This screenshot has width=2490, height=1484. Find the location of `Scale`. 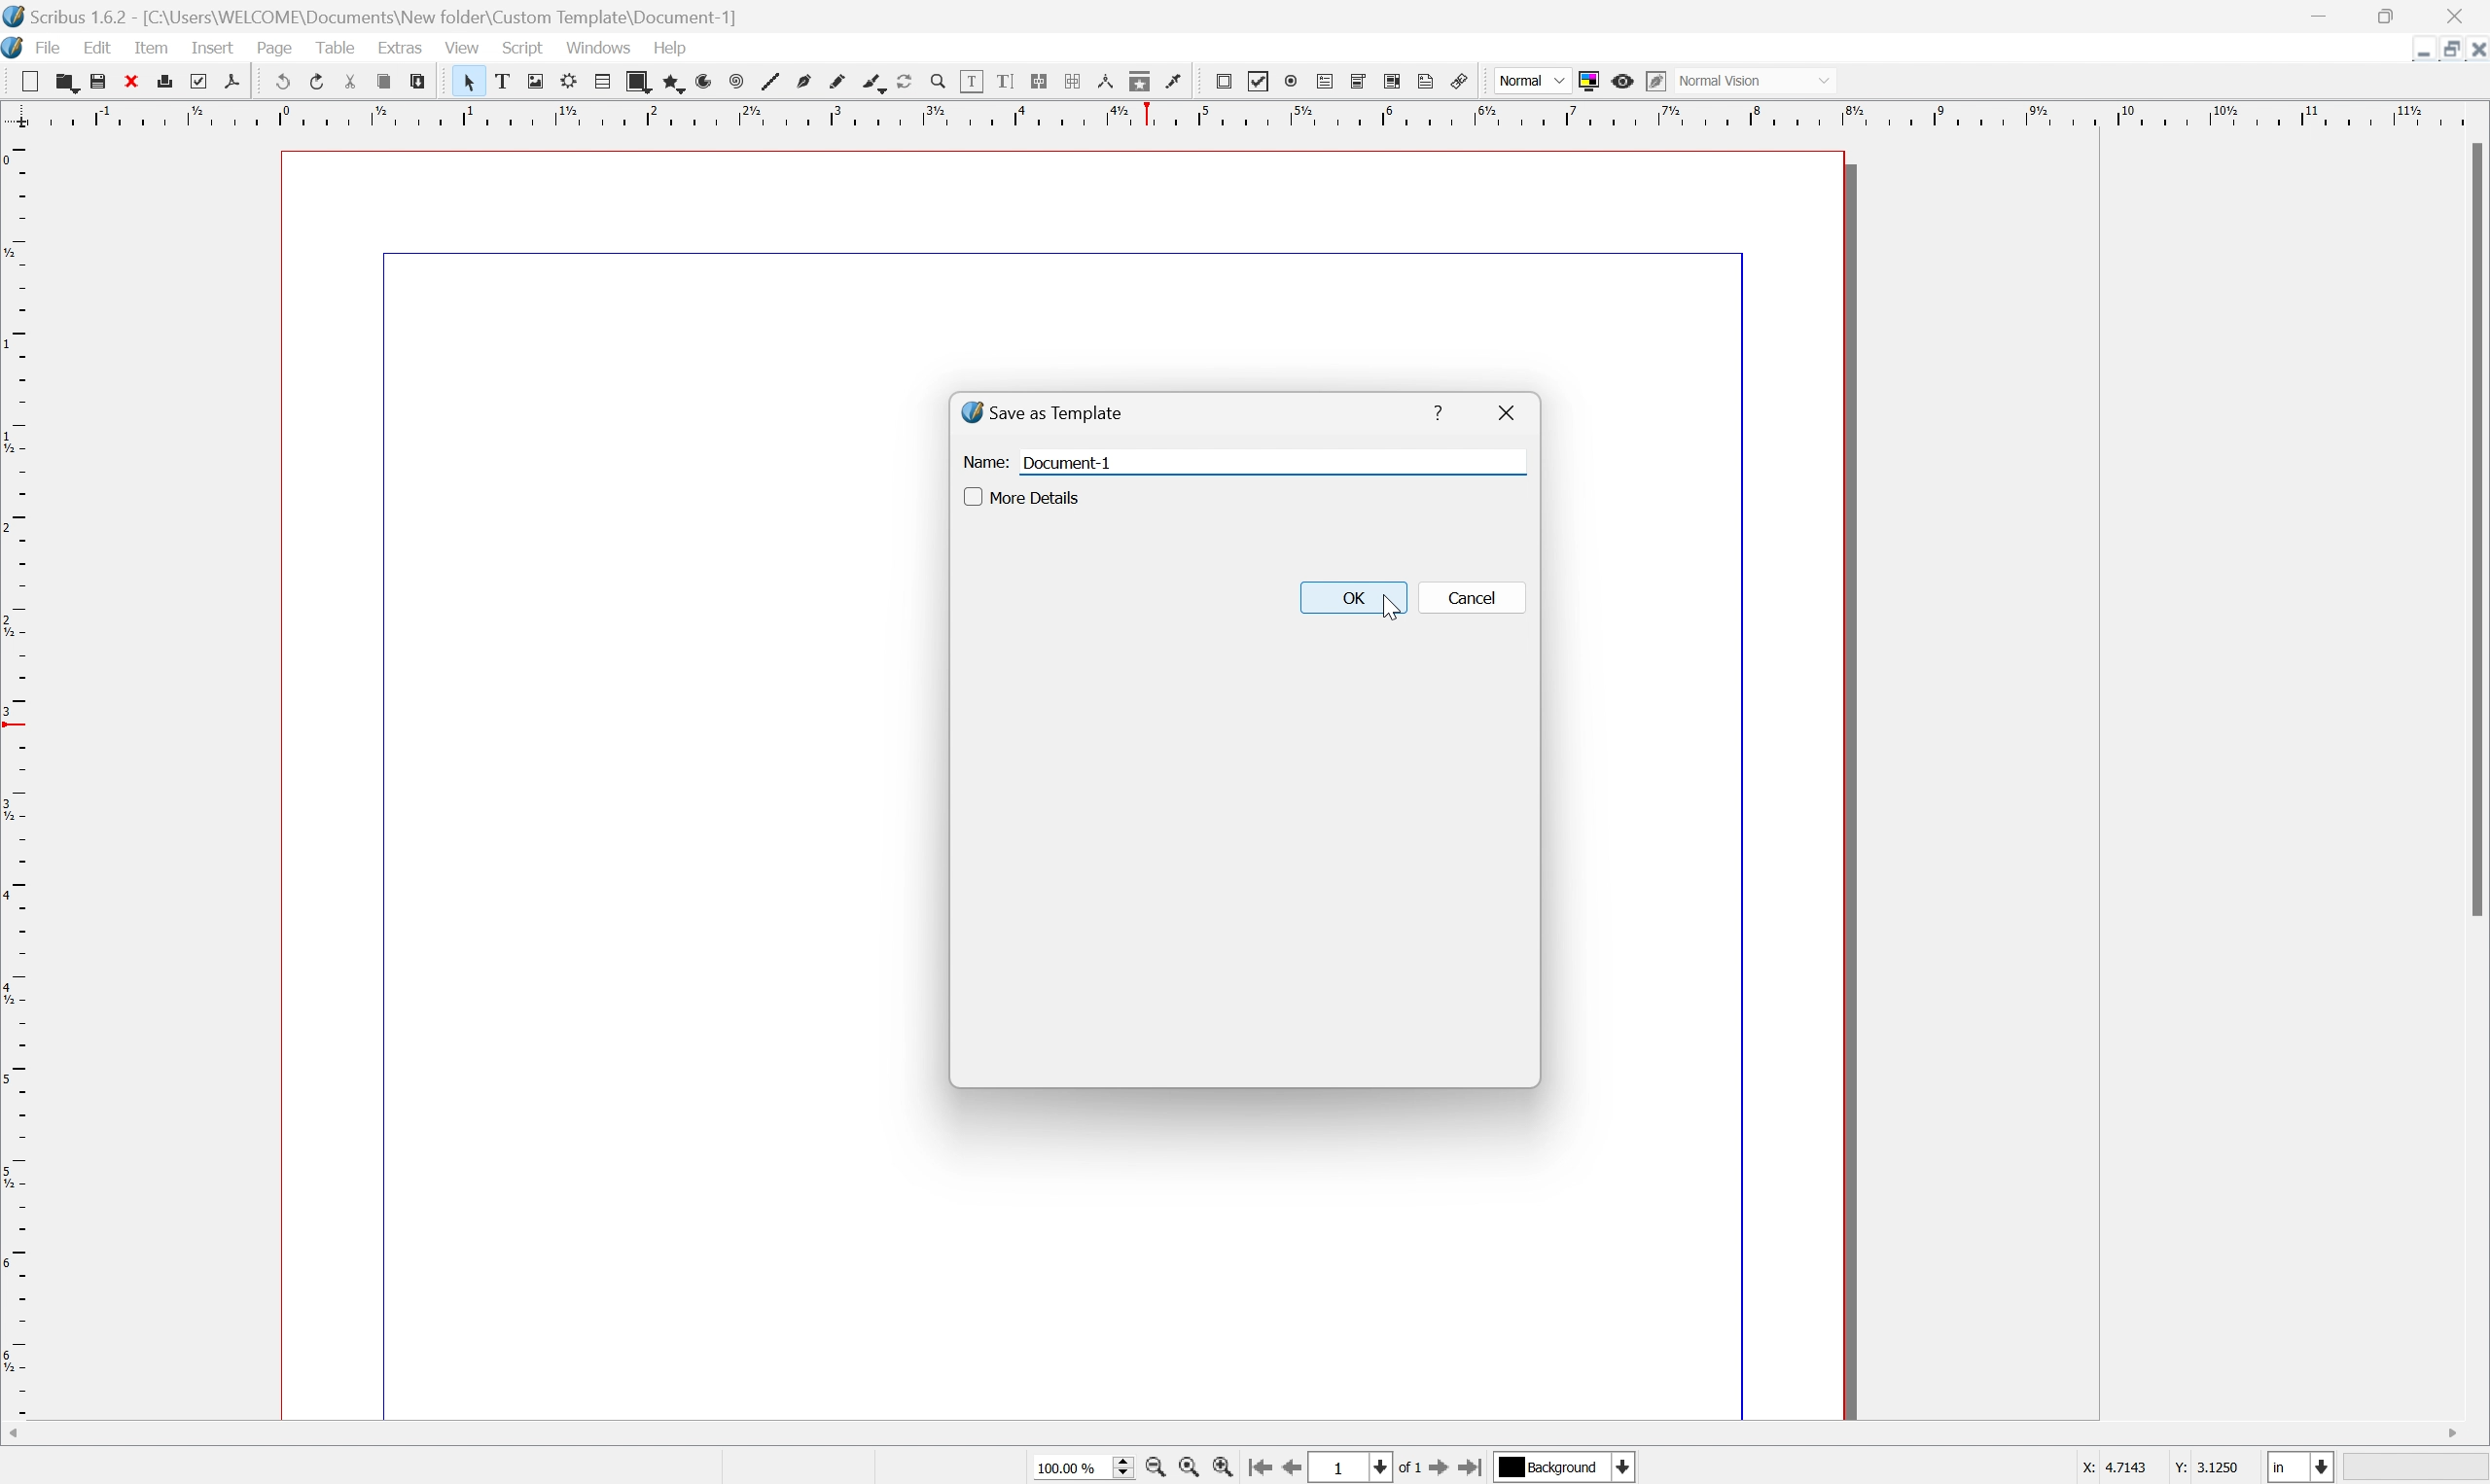

Scale is located at coordinates (17, 775).